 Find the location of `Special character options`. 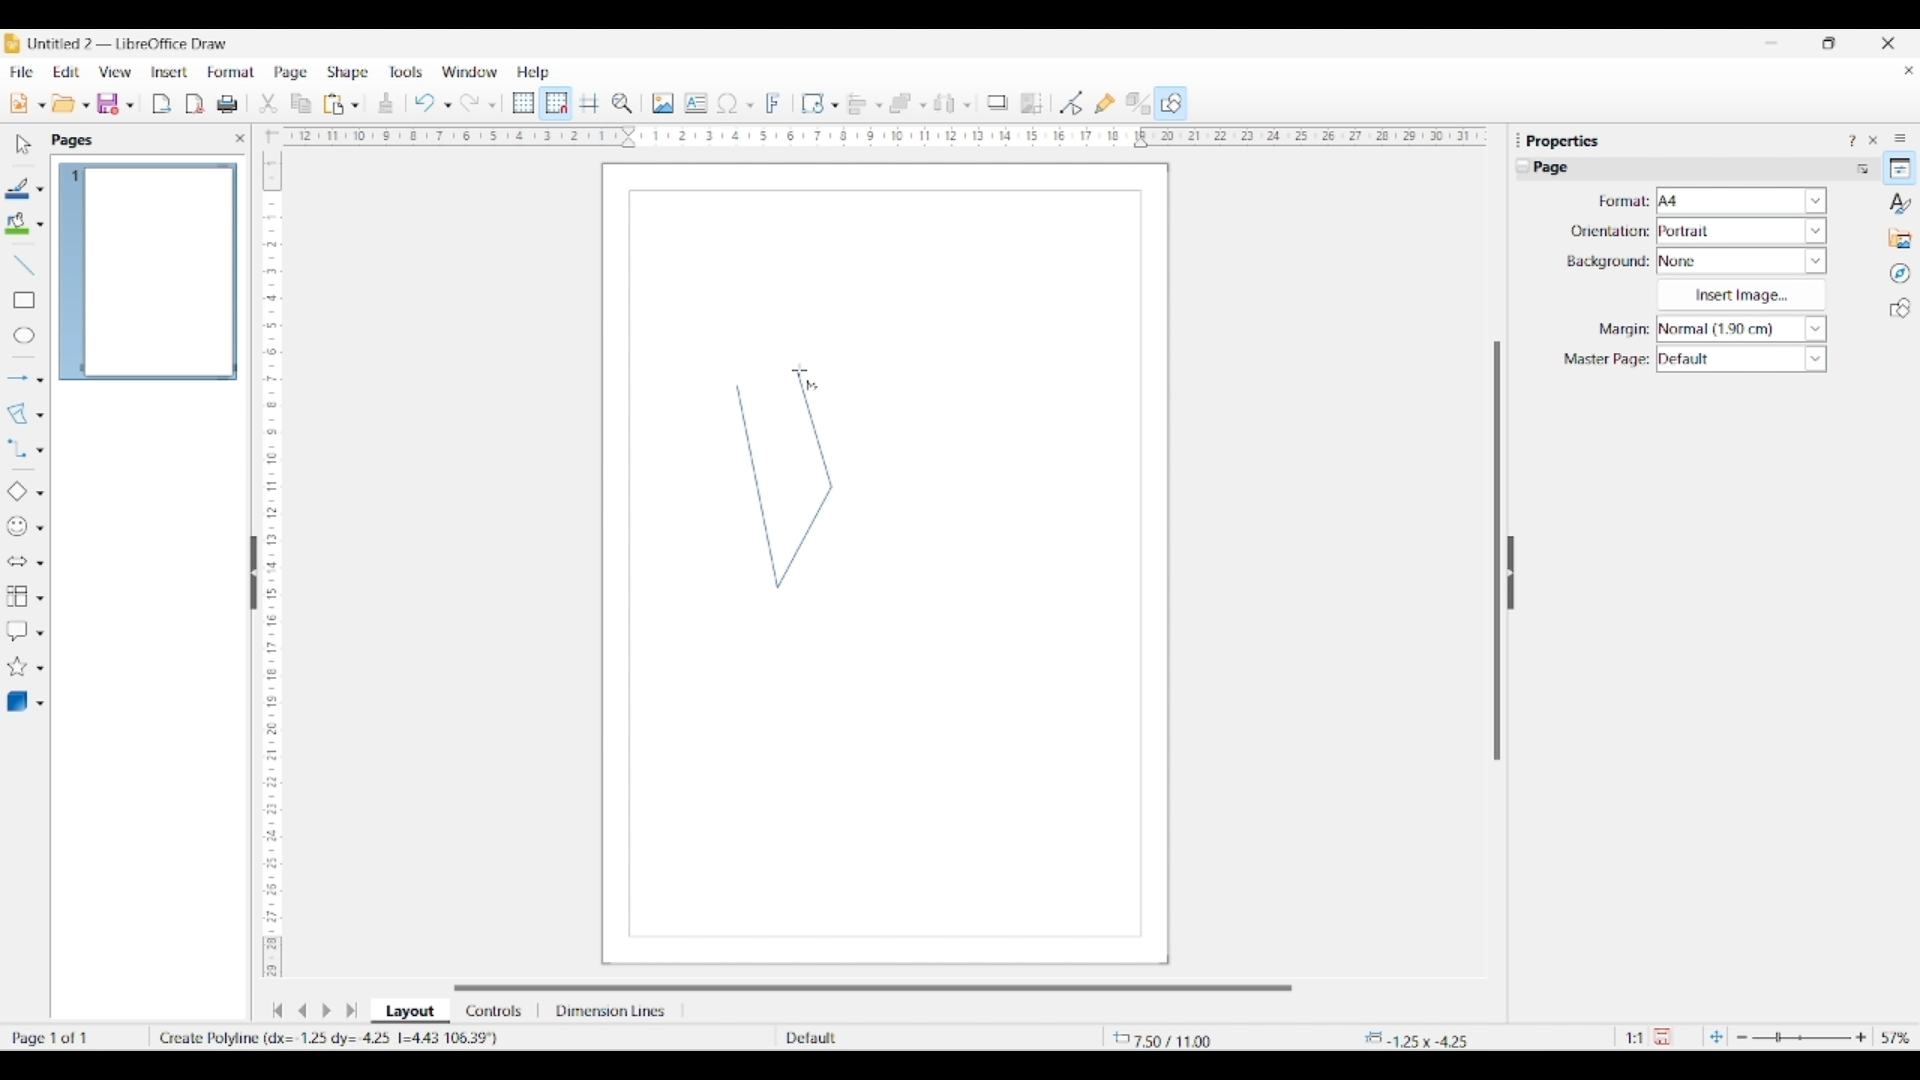

Special character options is located at coordinates (750, 105).